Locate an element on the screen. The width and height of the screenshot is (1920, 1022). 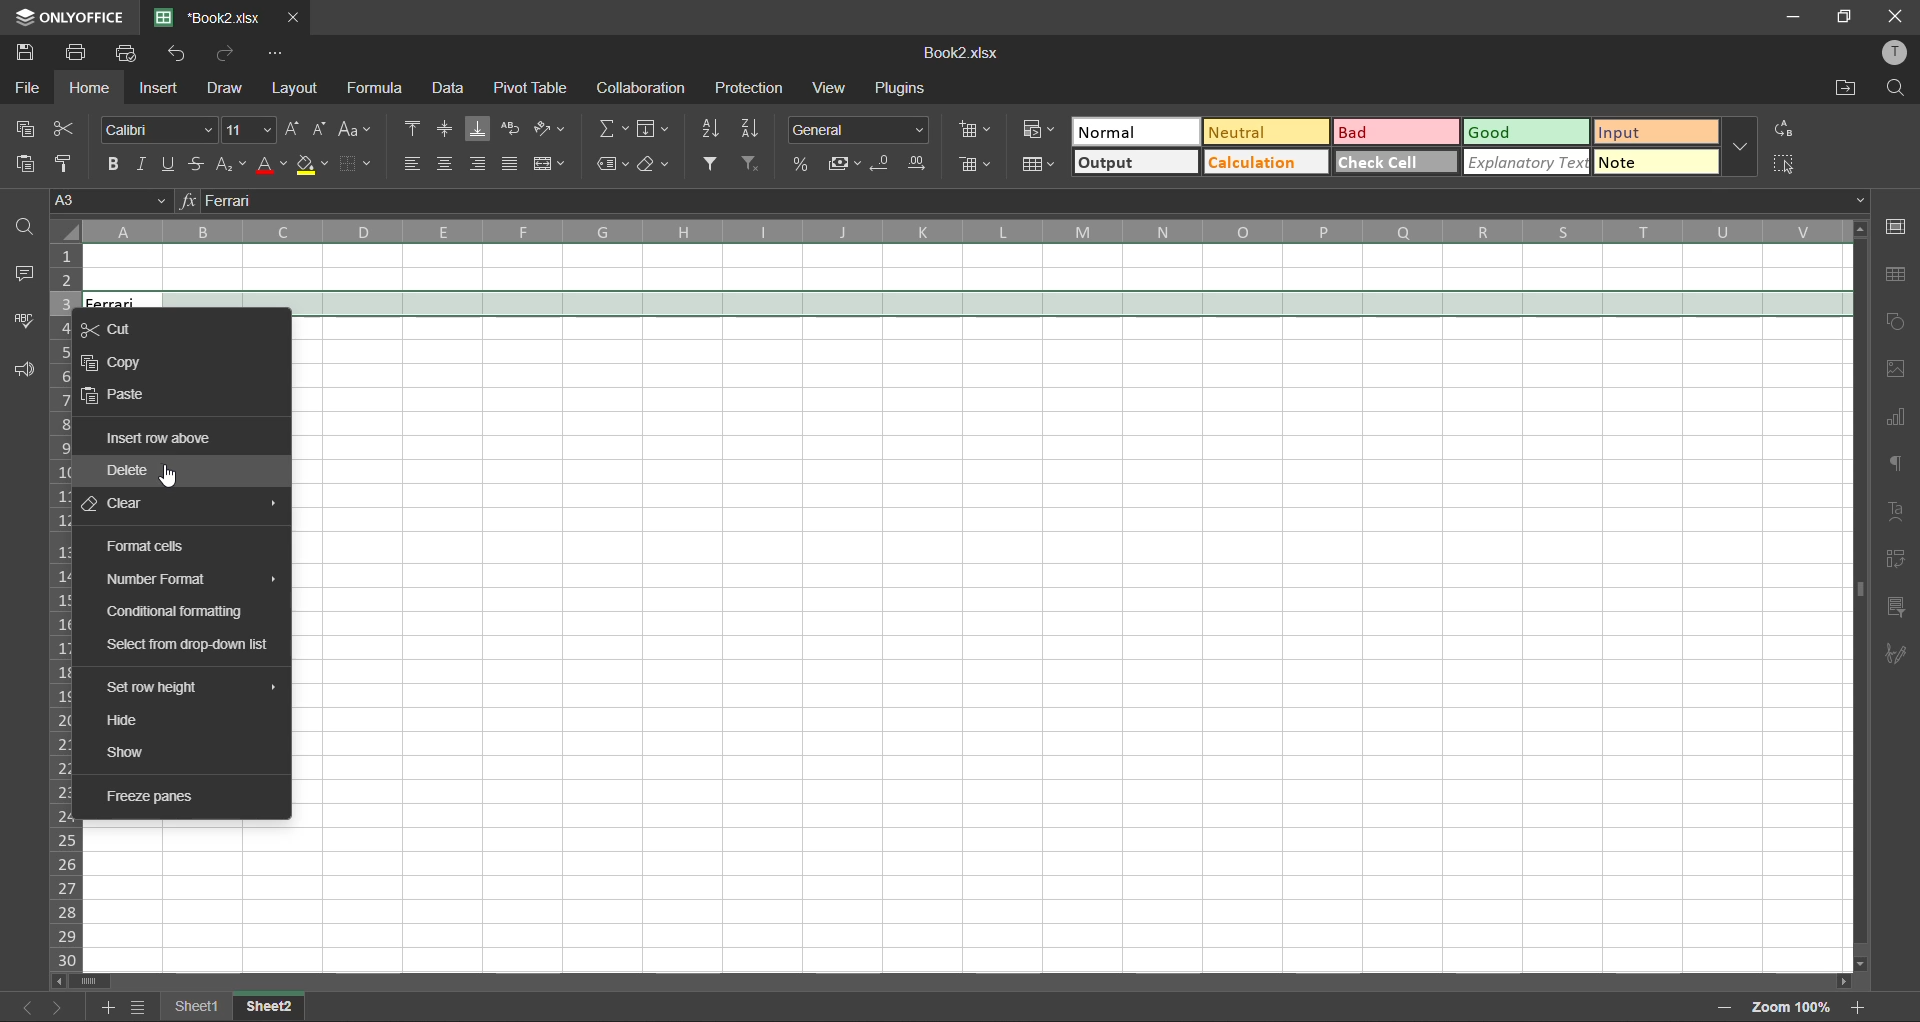
save is located at coordinates (22, 55).